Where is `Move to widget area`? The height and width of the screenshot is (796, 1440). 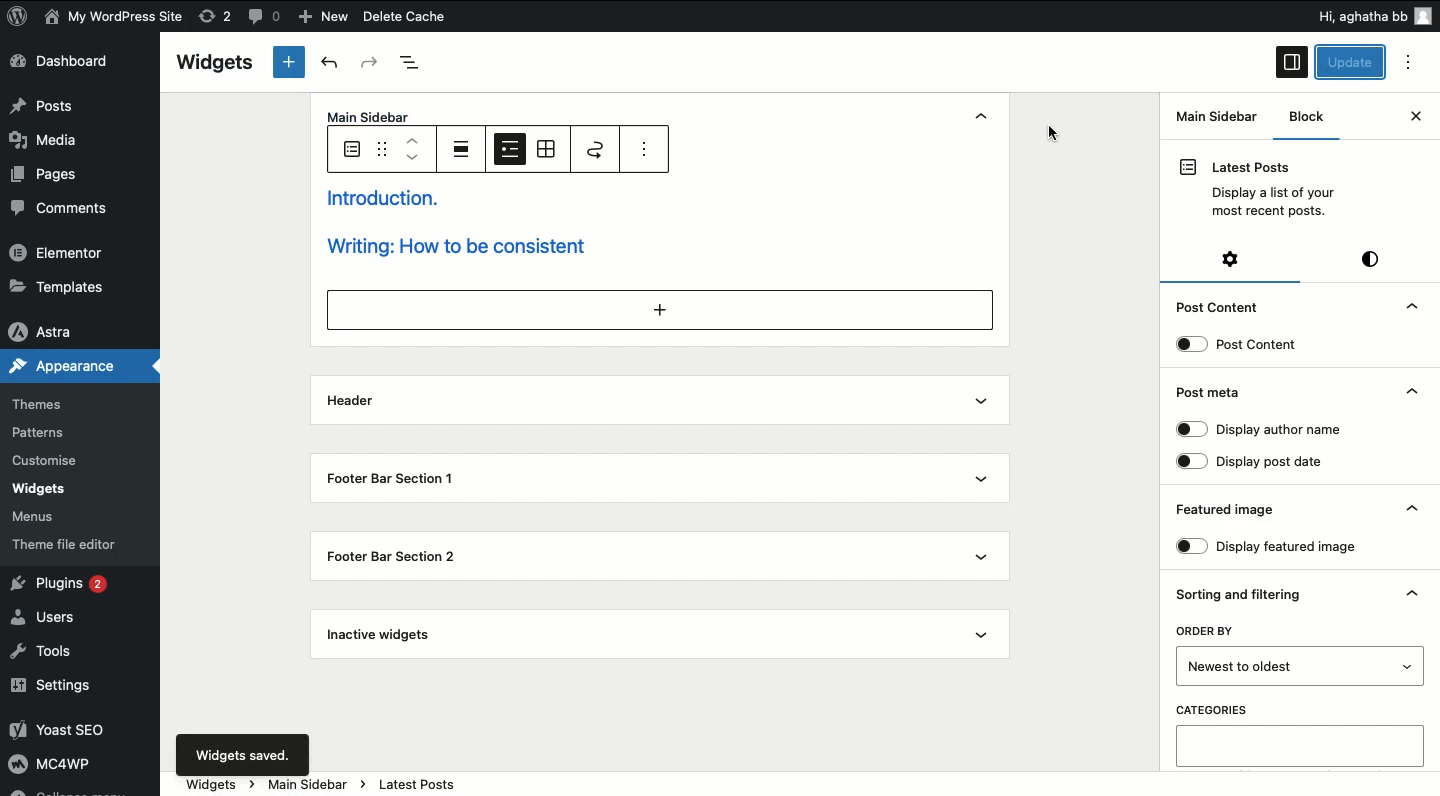
Move to widget area is located at coordinates (598, 147).